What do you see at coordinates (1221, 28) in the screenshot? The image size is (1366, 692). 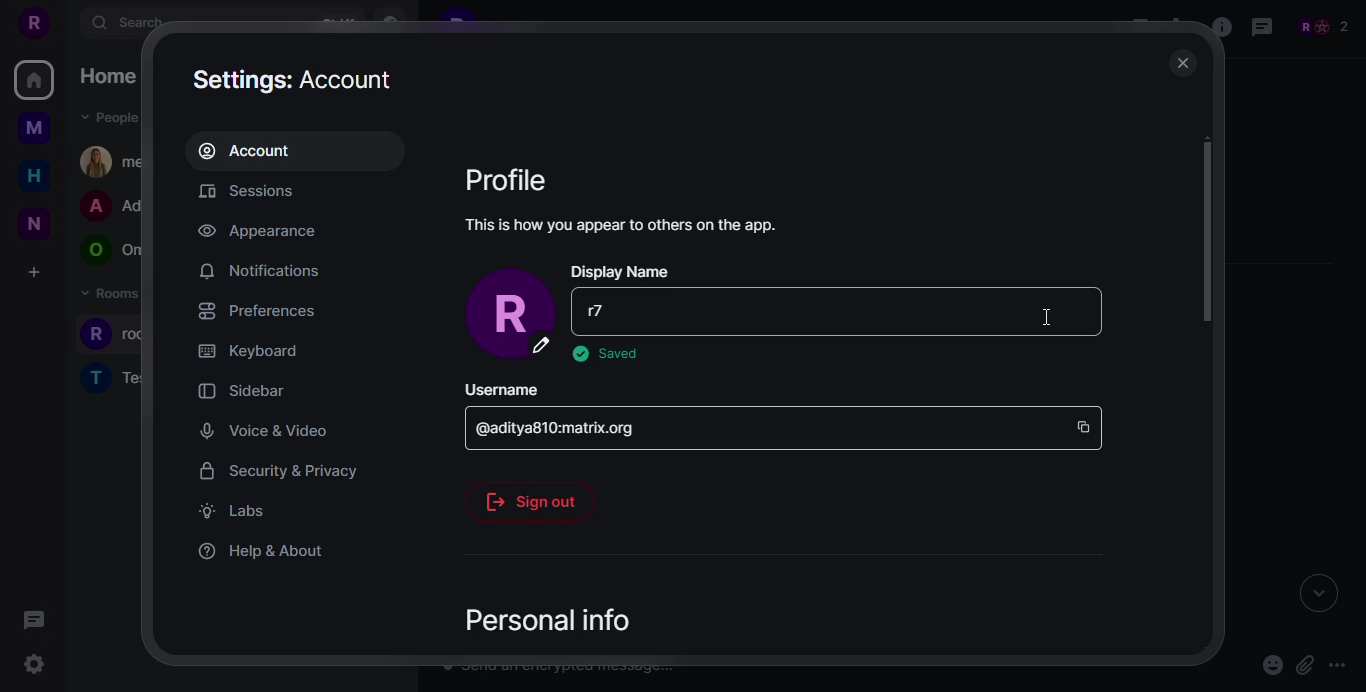 I see `info` at bounding box center [1221, 28].